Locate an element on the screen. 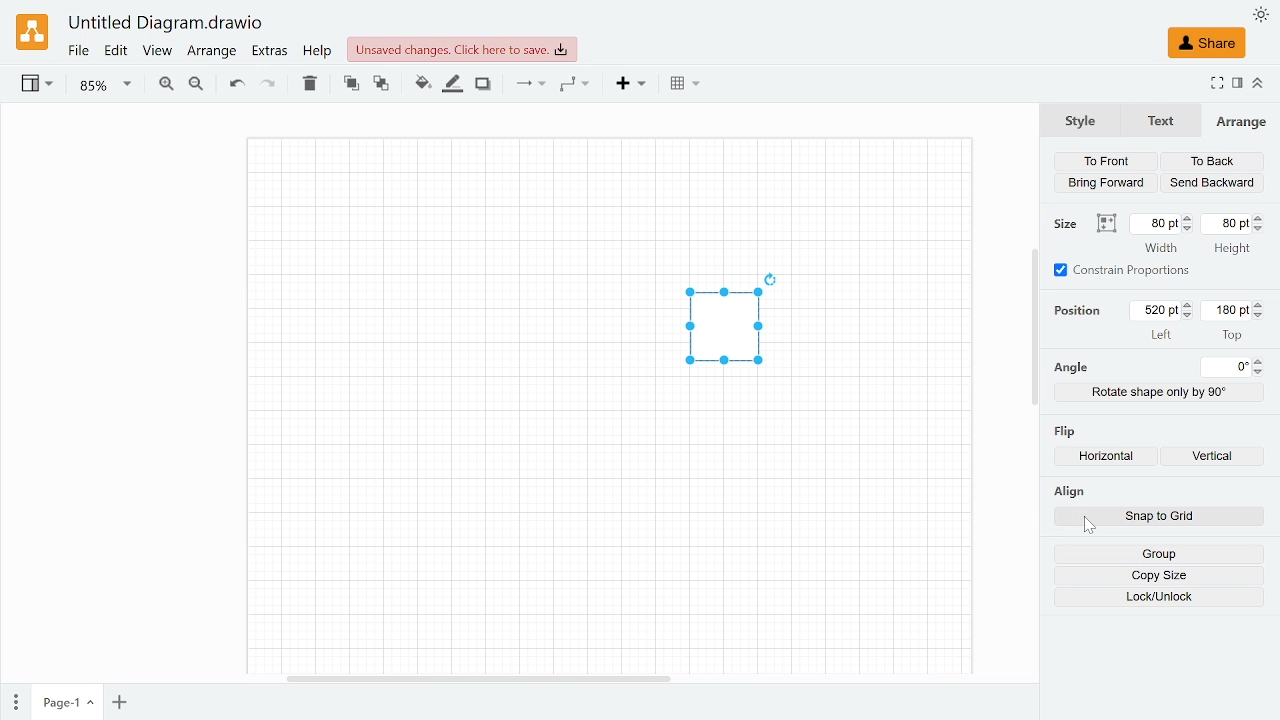 The image size is (1280, 720). Current height is located at coordinates (1228, 223).